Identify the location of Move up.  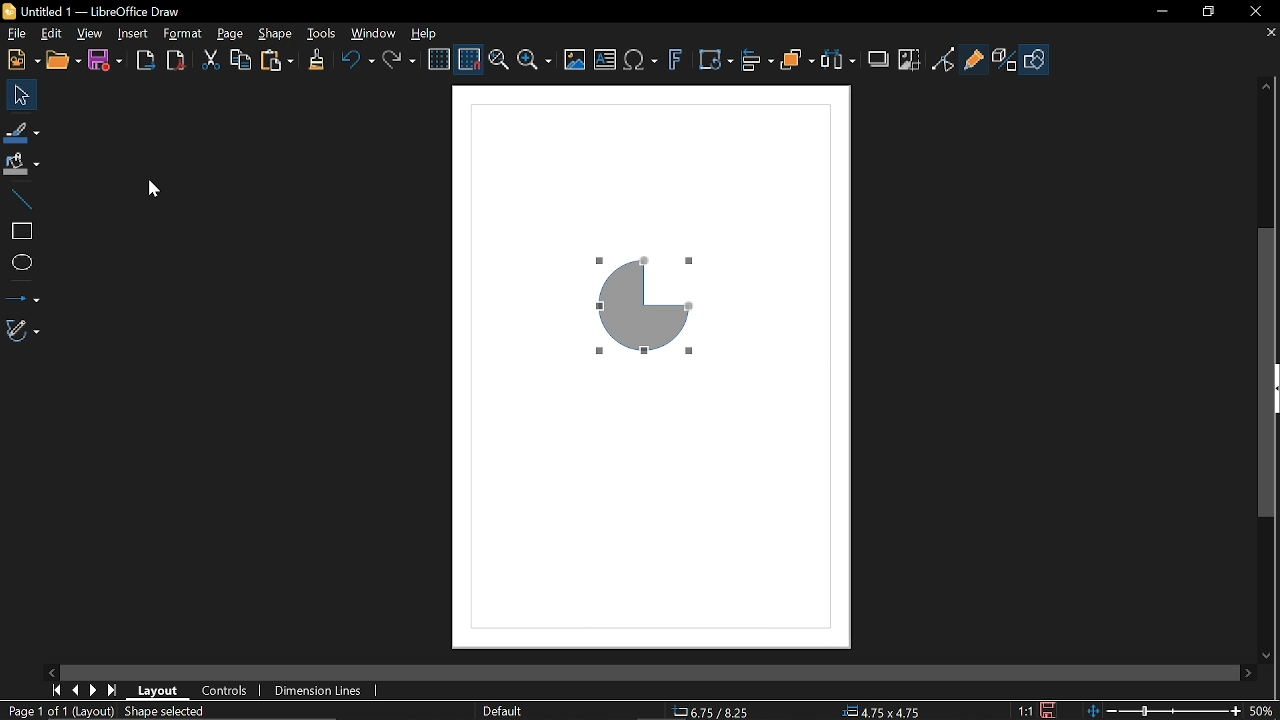
(1267, 84).